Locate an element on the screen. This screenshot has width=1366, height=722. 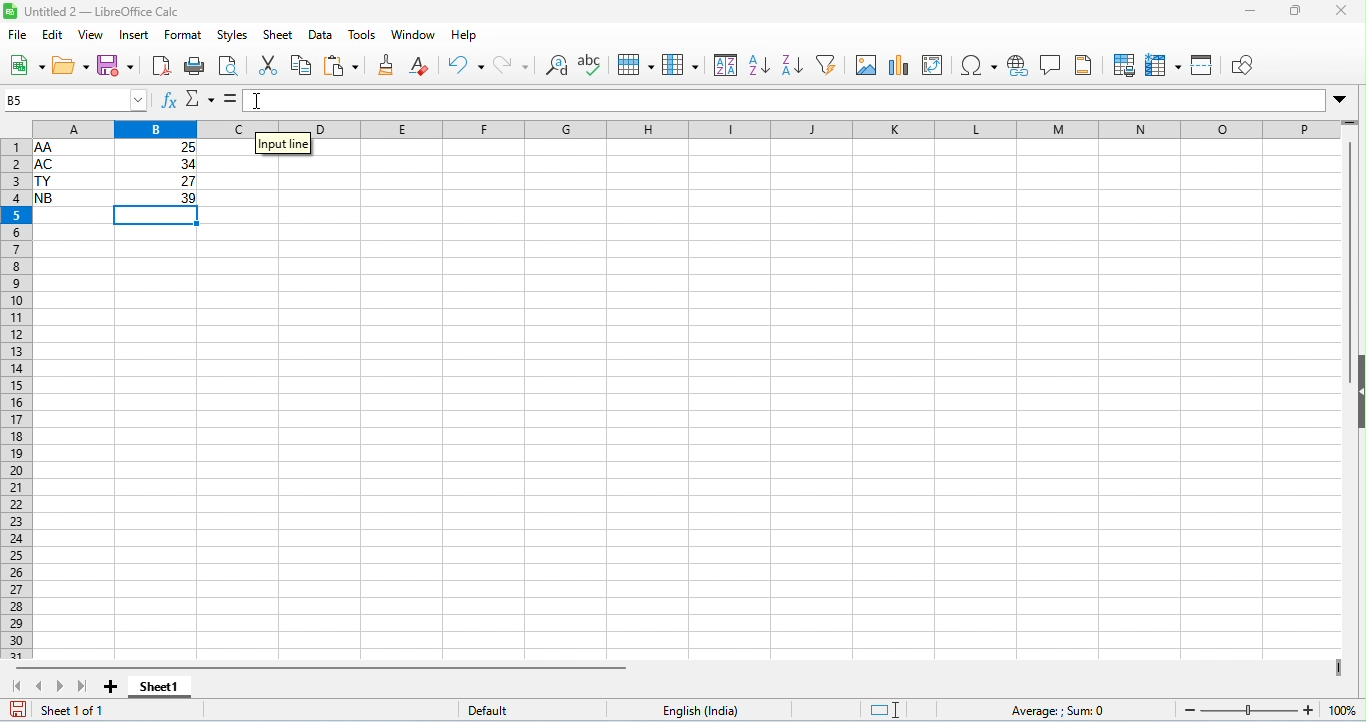
print is located at coordinates (193, 68).